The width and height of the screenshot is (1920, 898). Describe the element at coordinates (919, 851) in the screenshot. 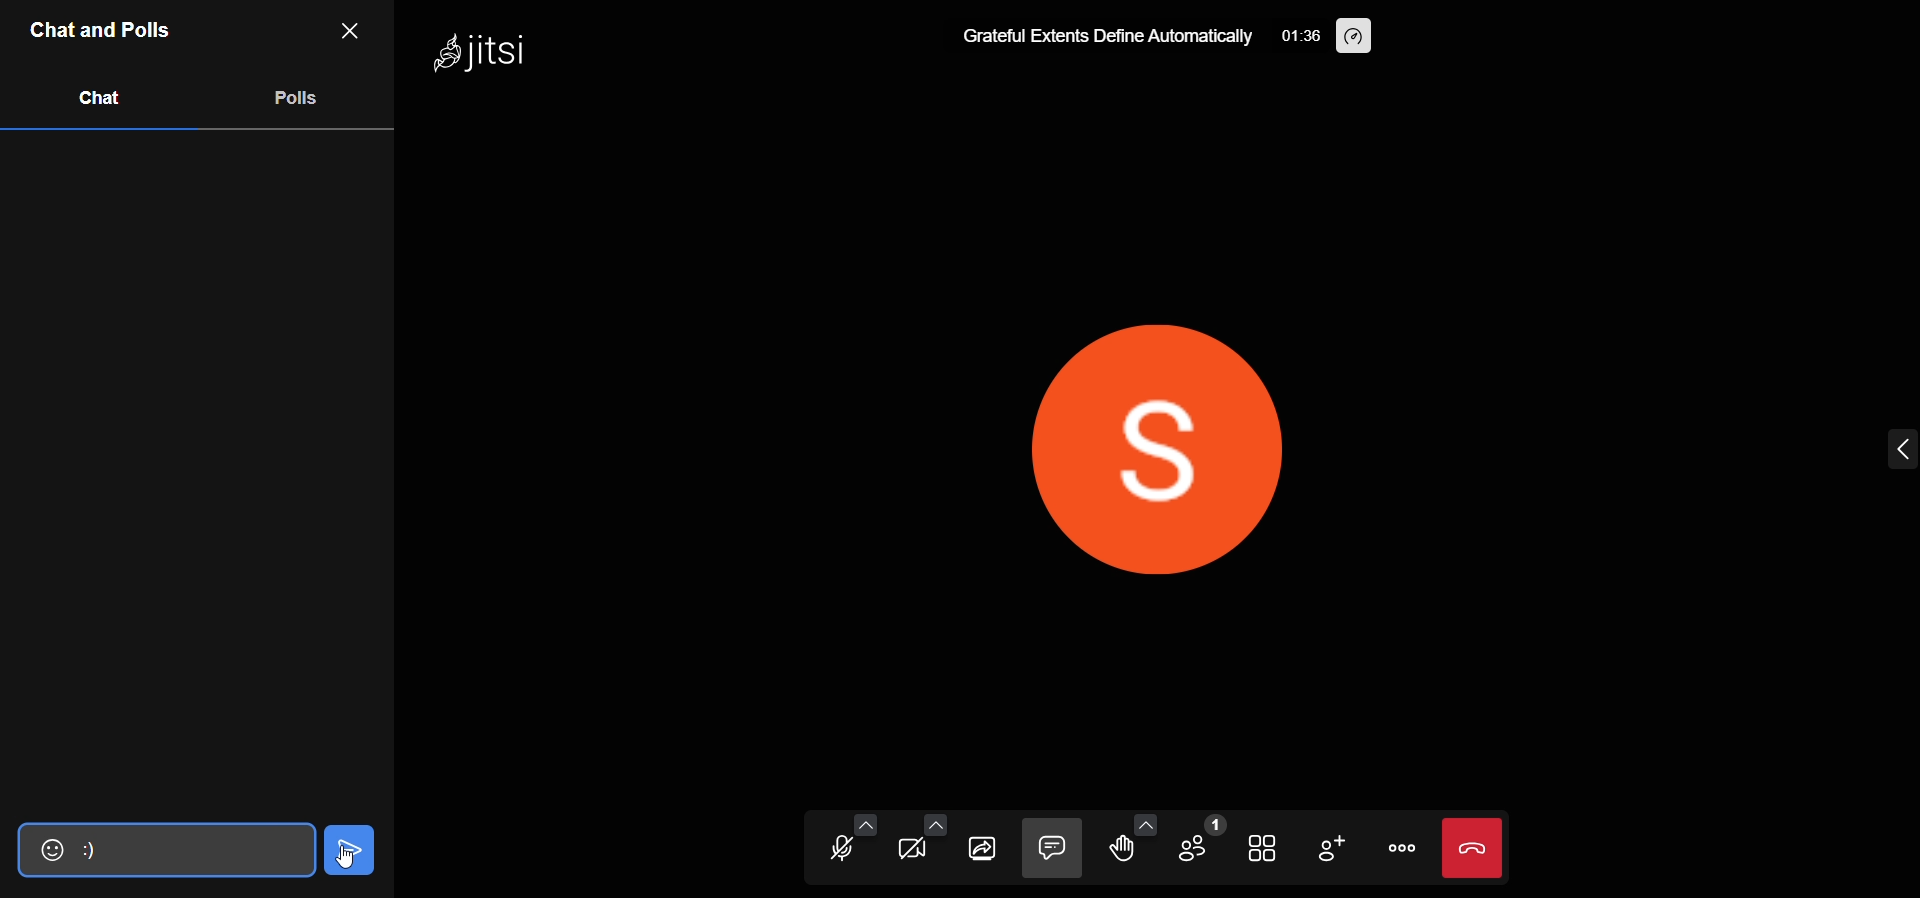

I see `video` at that location.